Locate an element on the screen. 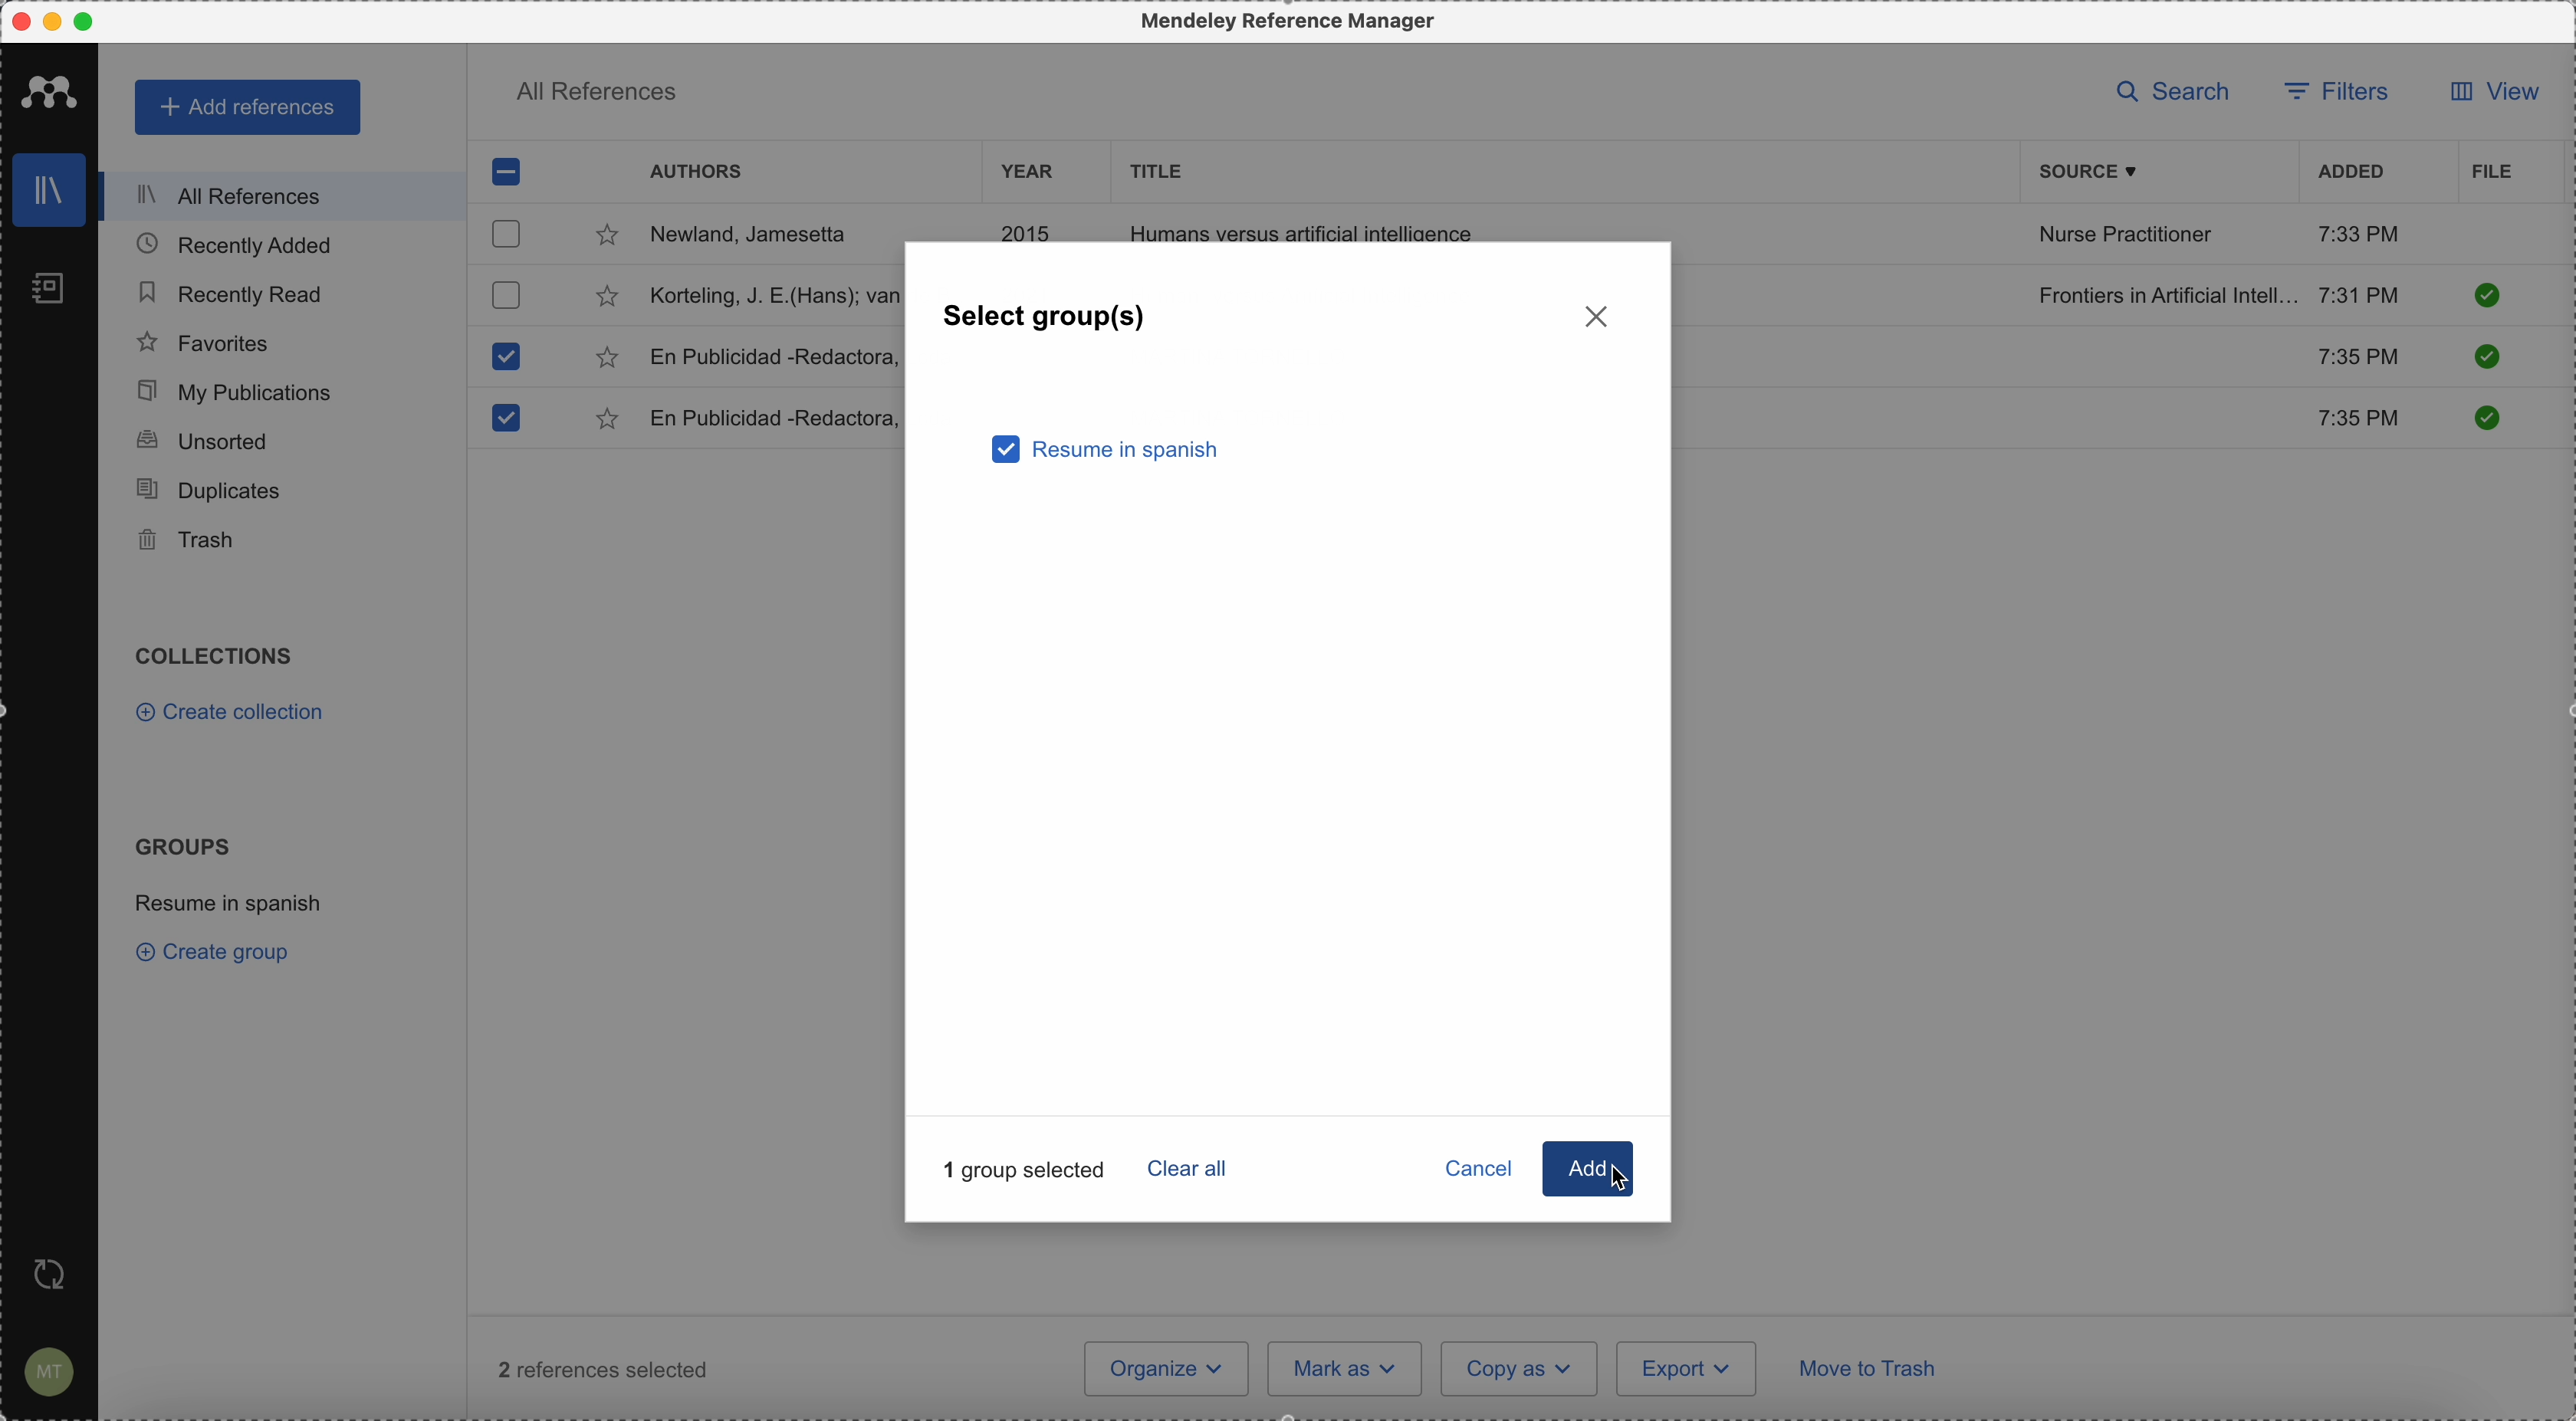  year is located at coordinates (1029, 171).